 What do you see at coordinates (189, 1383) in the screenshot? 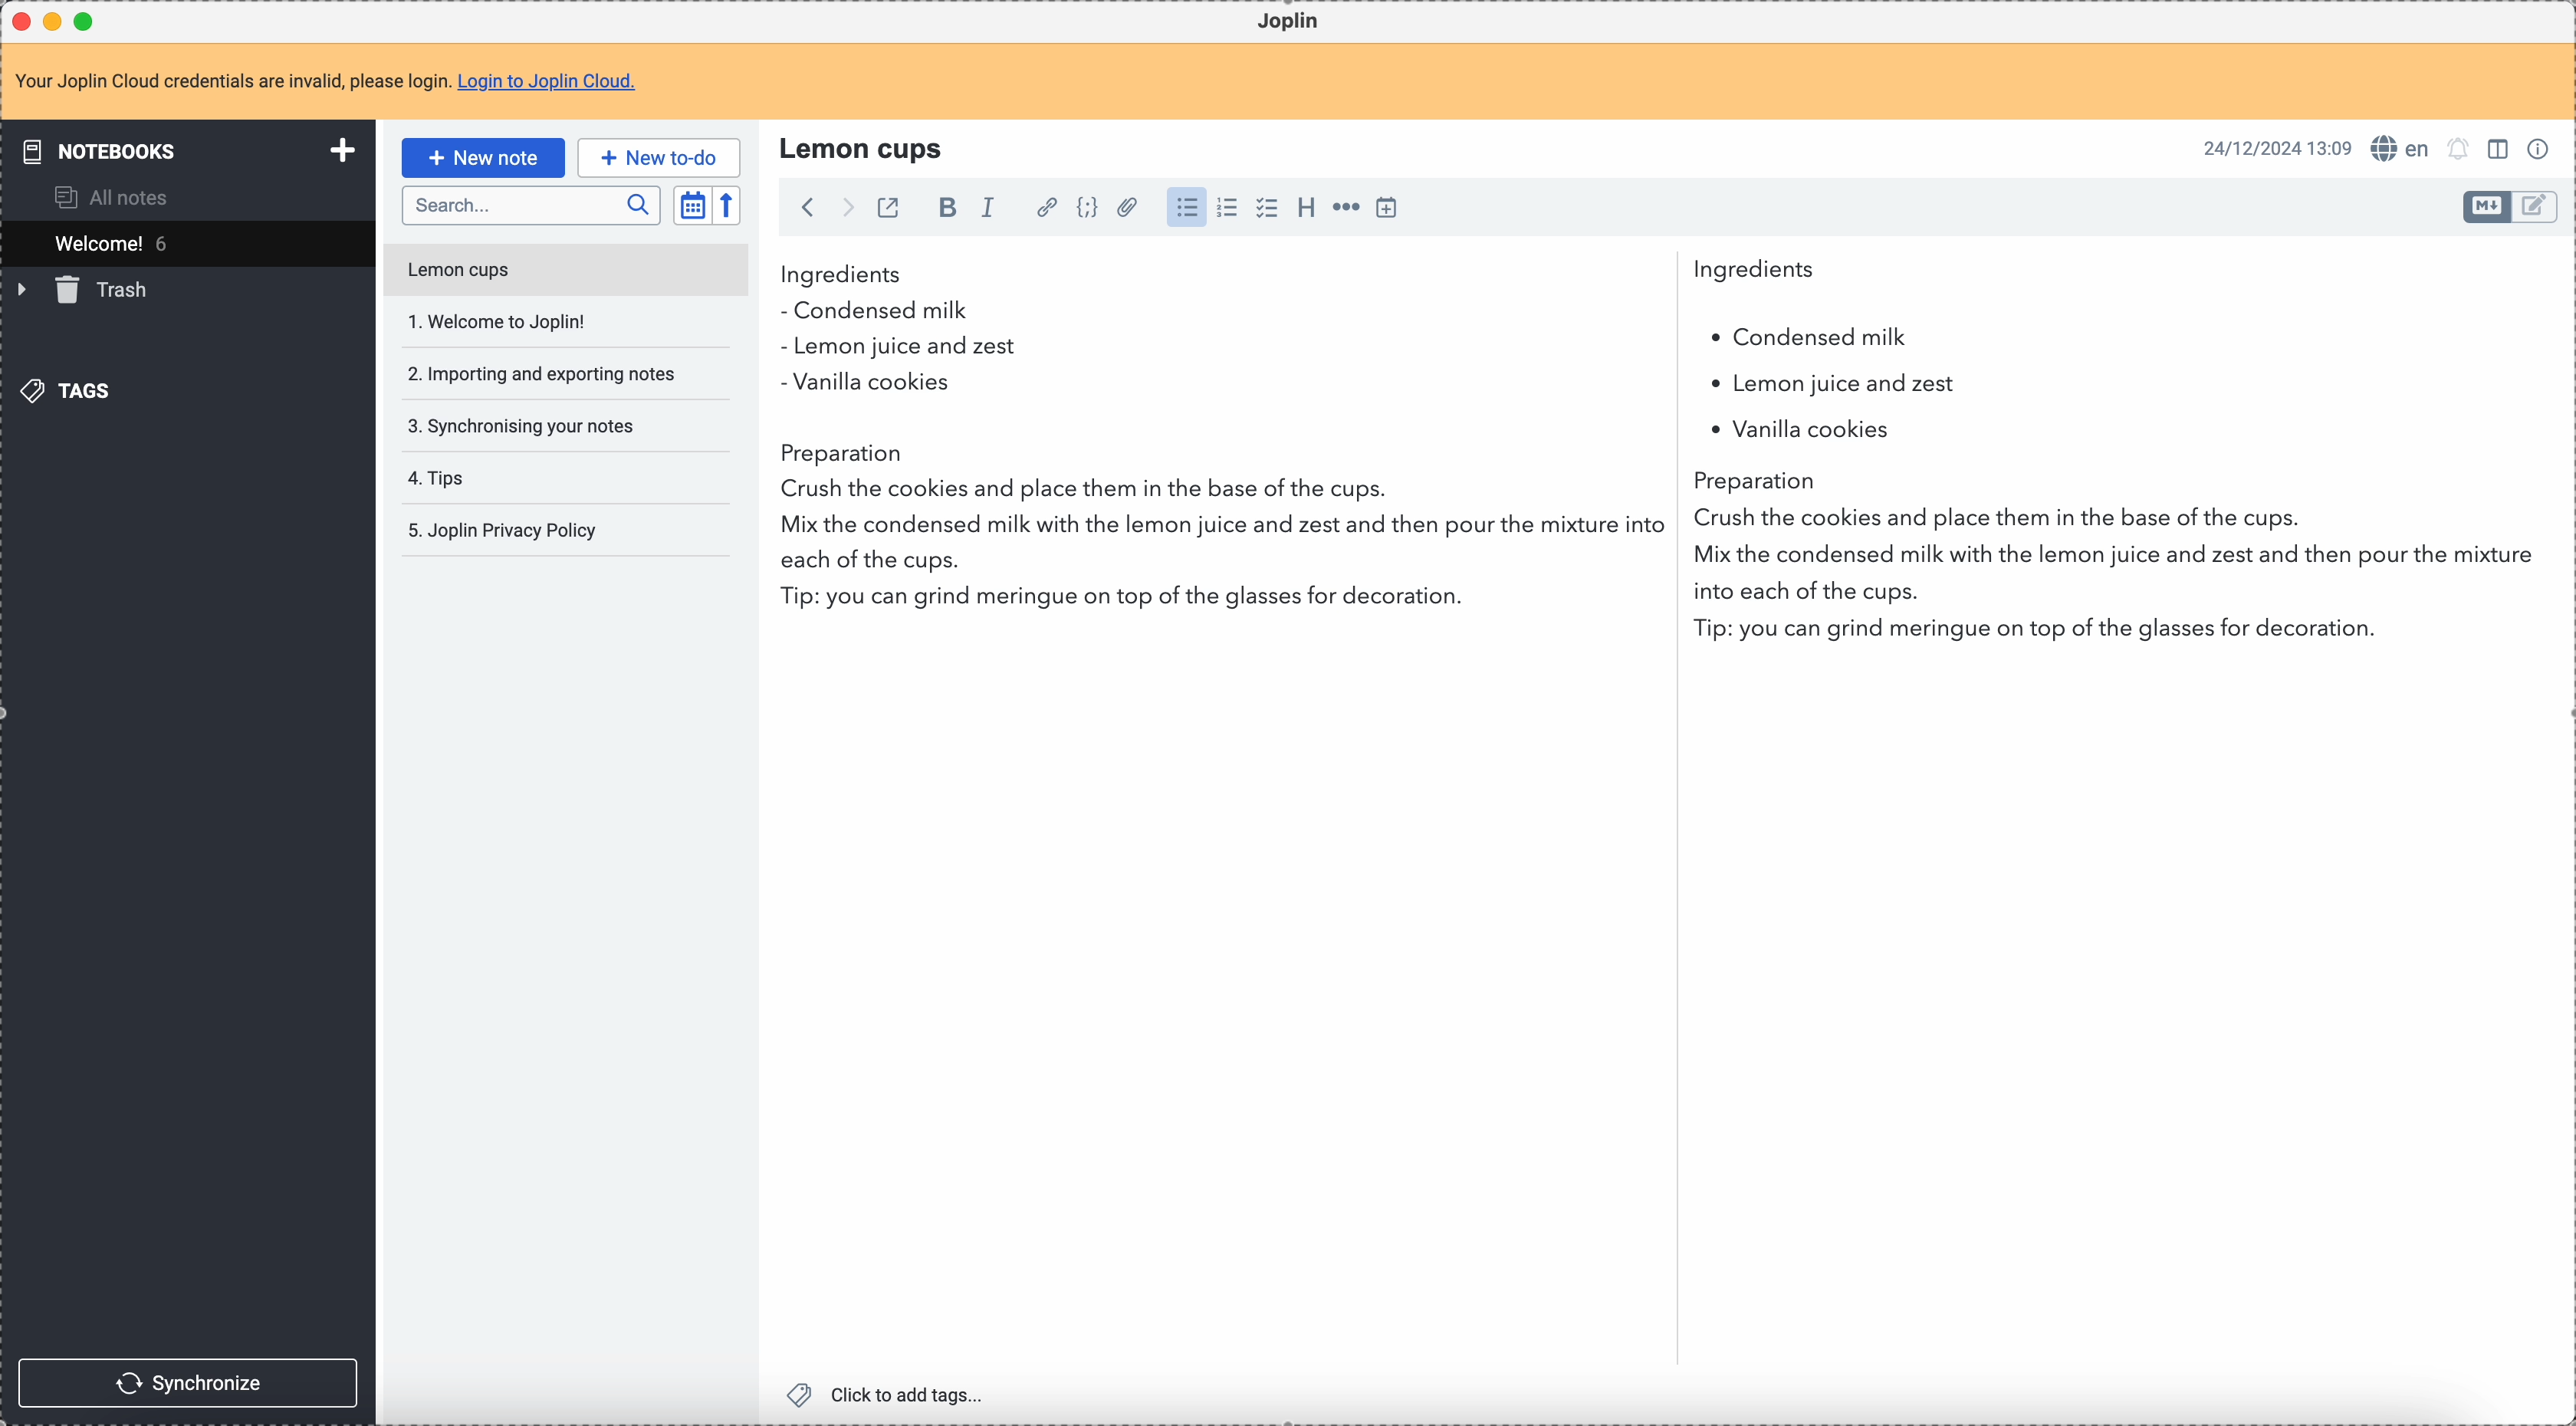
I see `synchronize` at bounding box center [189, 1383].